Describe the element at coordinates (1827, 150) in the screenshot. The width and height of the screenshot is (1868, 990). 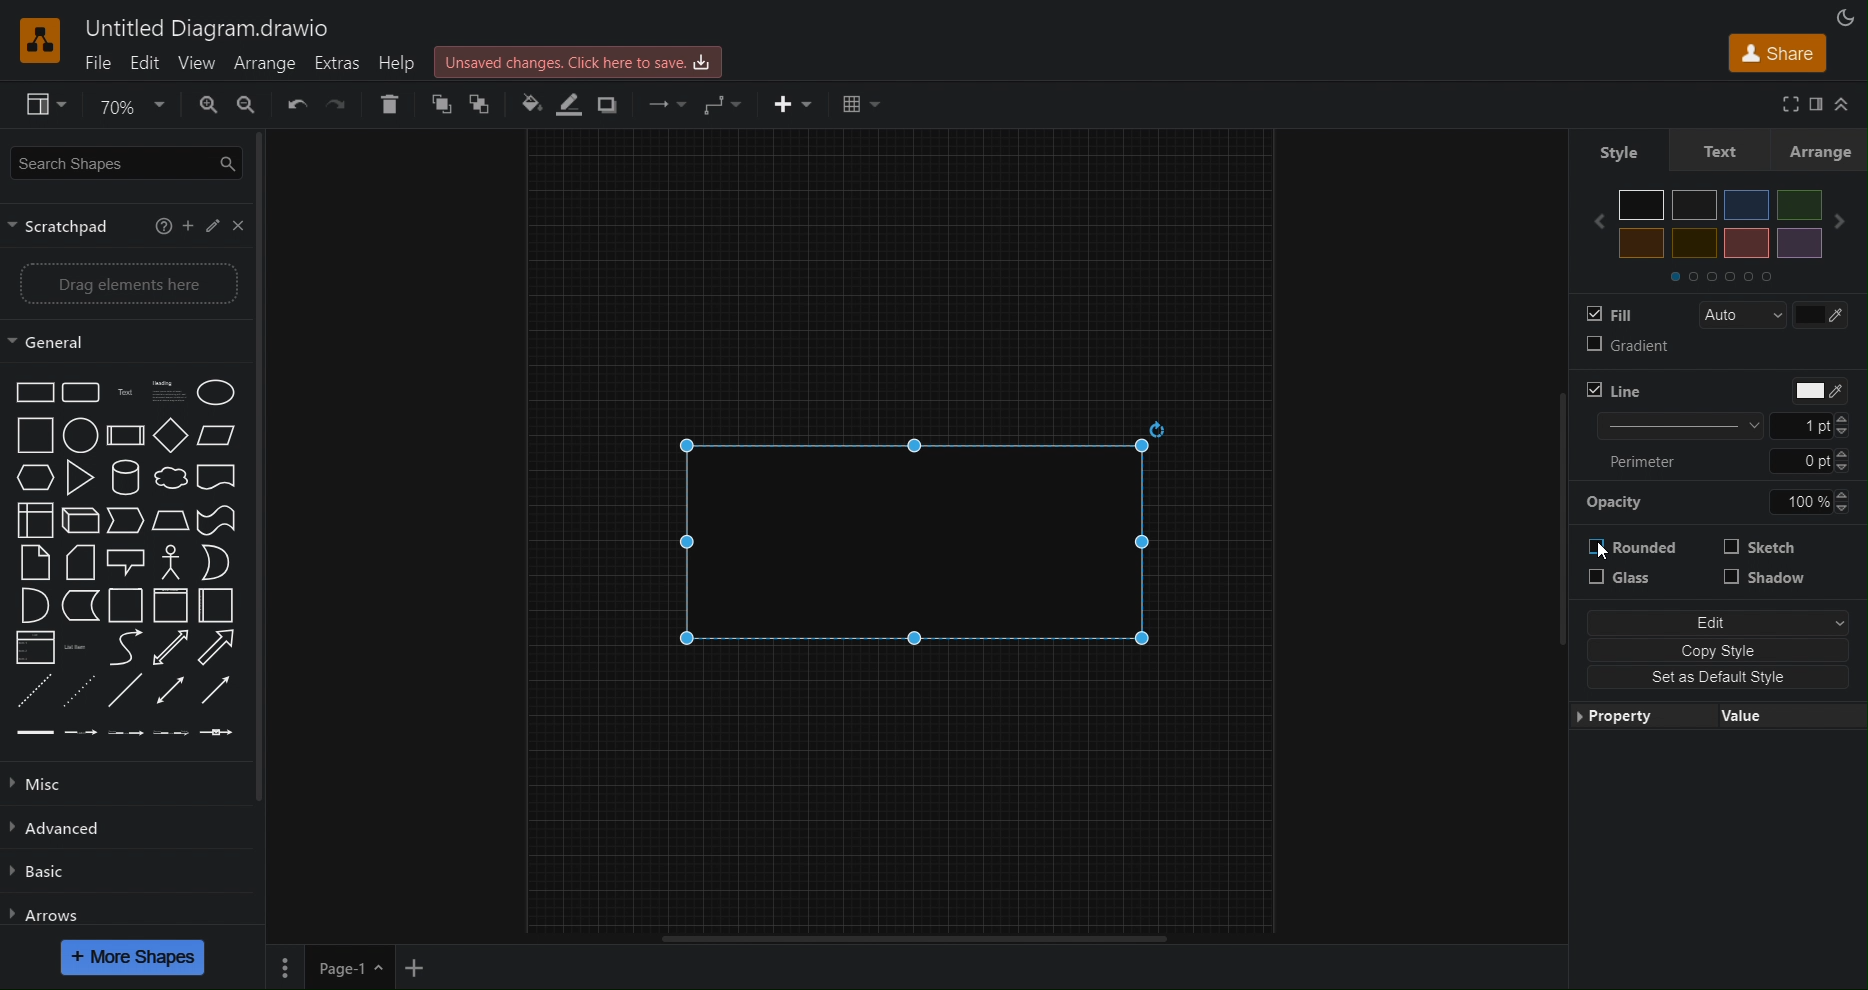
I see `Arrange` at that location.